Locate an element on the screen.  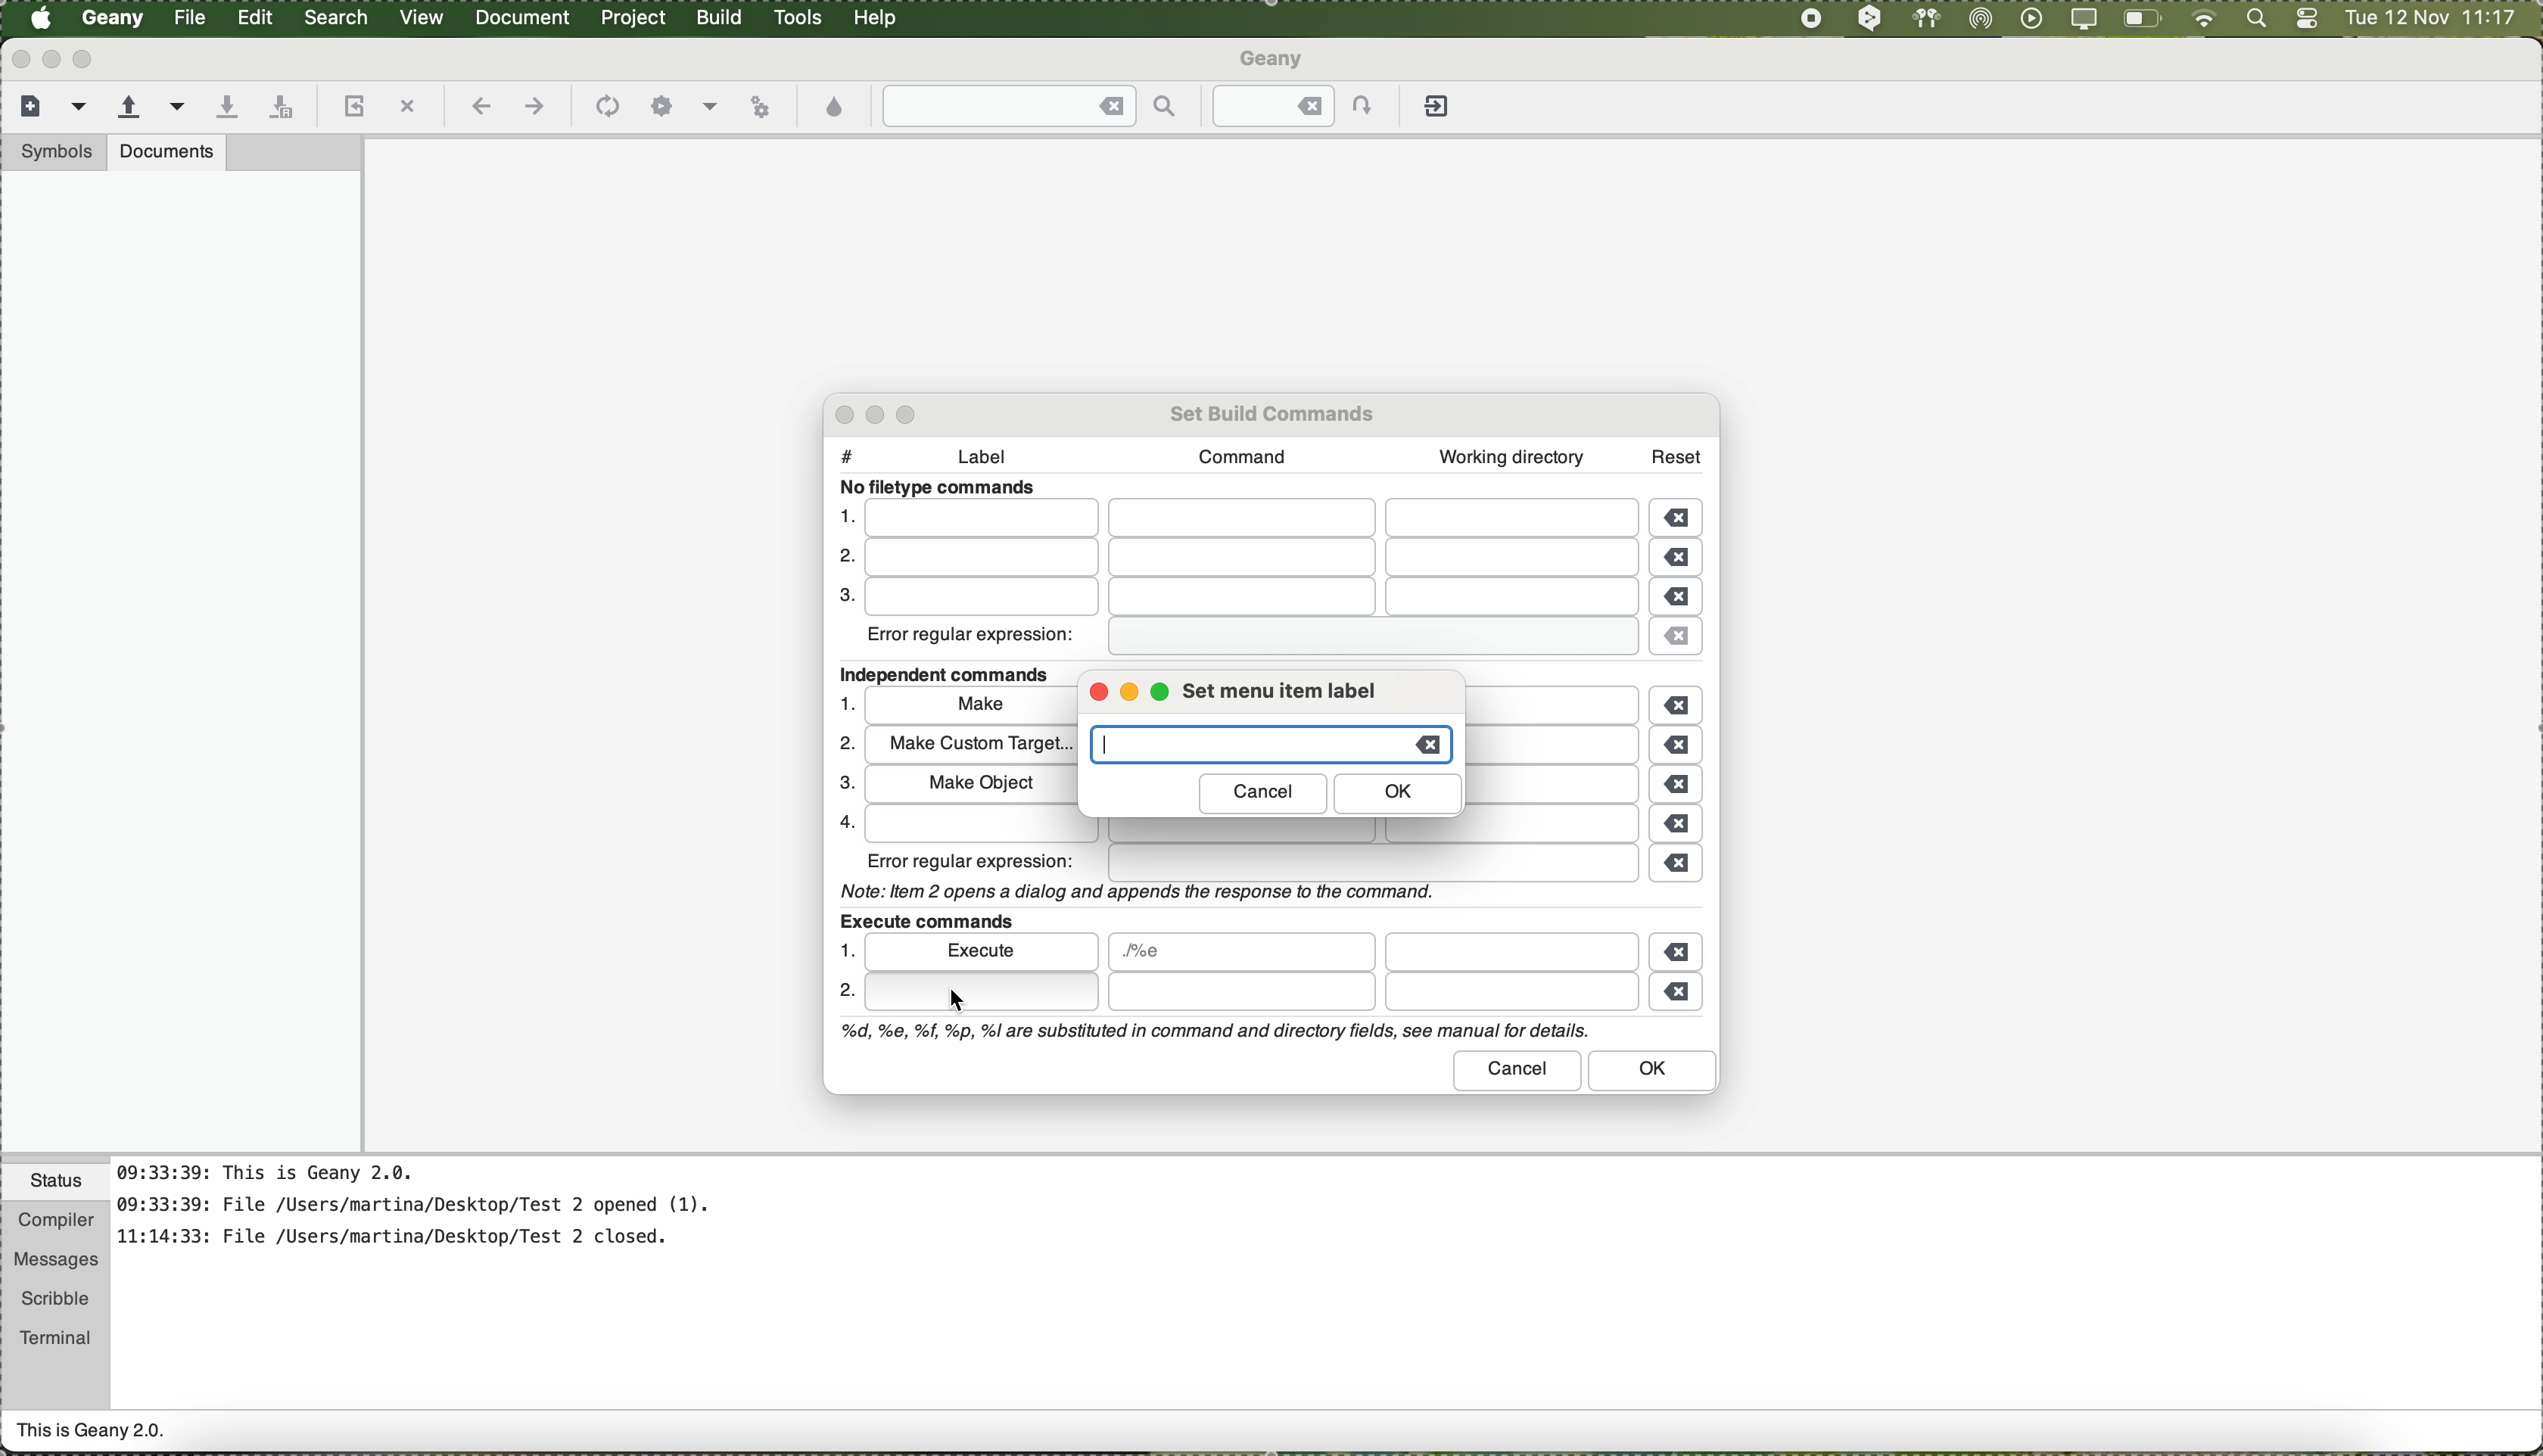
search is located at coordinates (338, 18).